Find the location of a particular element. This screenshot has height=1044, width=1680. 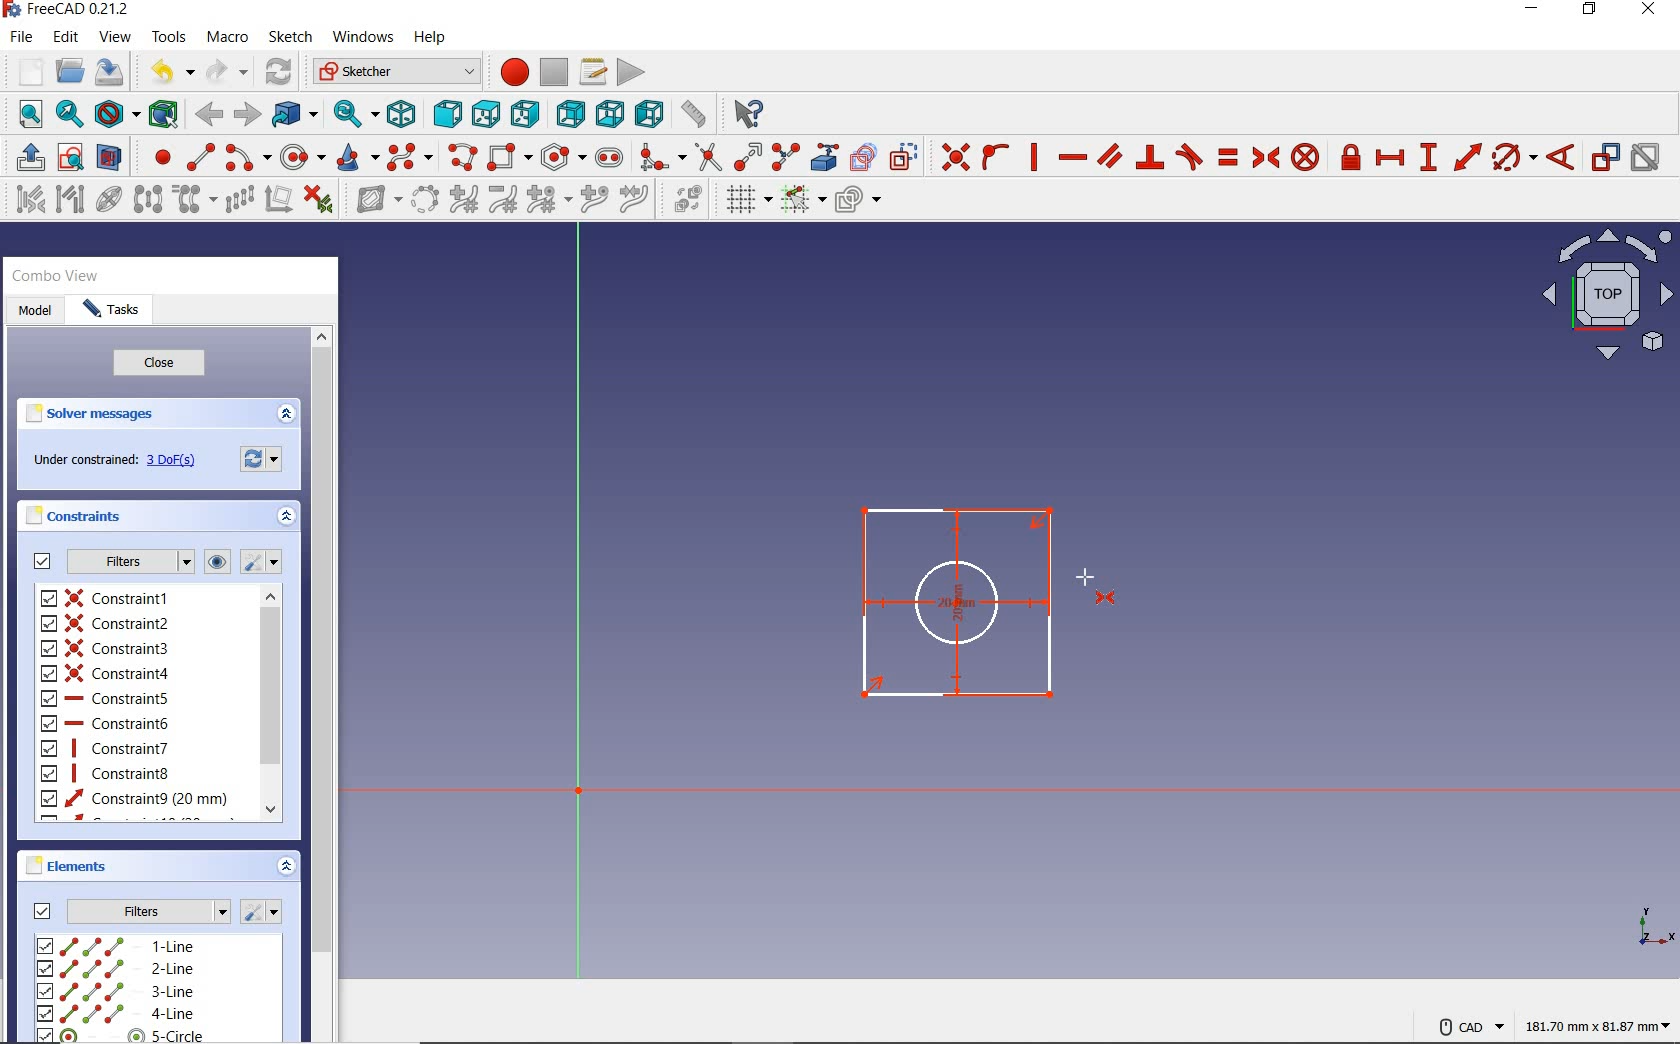

centered rectangle is located at coordinates (511, 157).